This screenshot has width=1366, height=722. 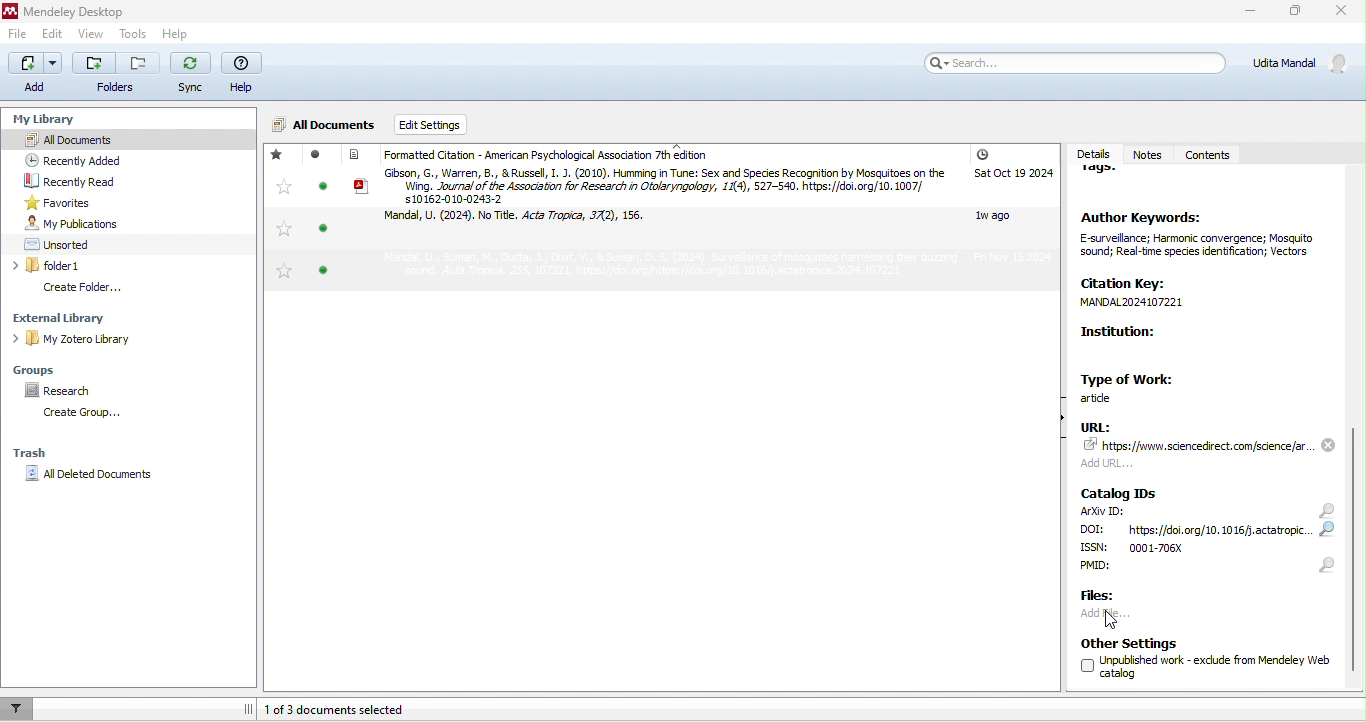 What do you see at coordinates (82, 138) in the screenshot?
I see `all documents` at bounding box center [82, 138].